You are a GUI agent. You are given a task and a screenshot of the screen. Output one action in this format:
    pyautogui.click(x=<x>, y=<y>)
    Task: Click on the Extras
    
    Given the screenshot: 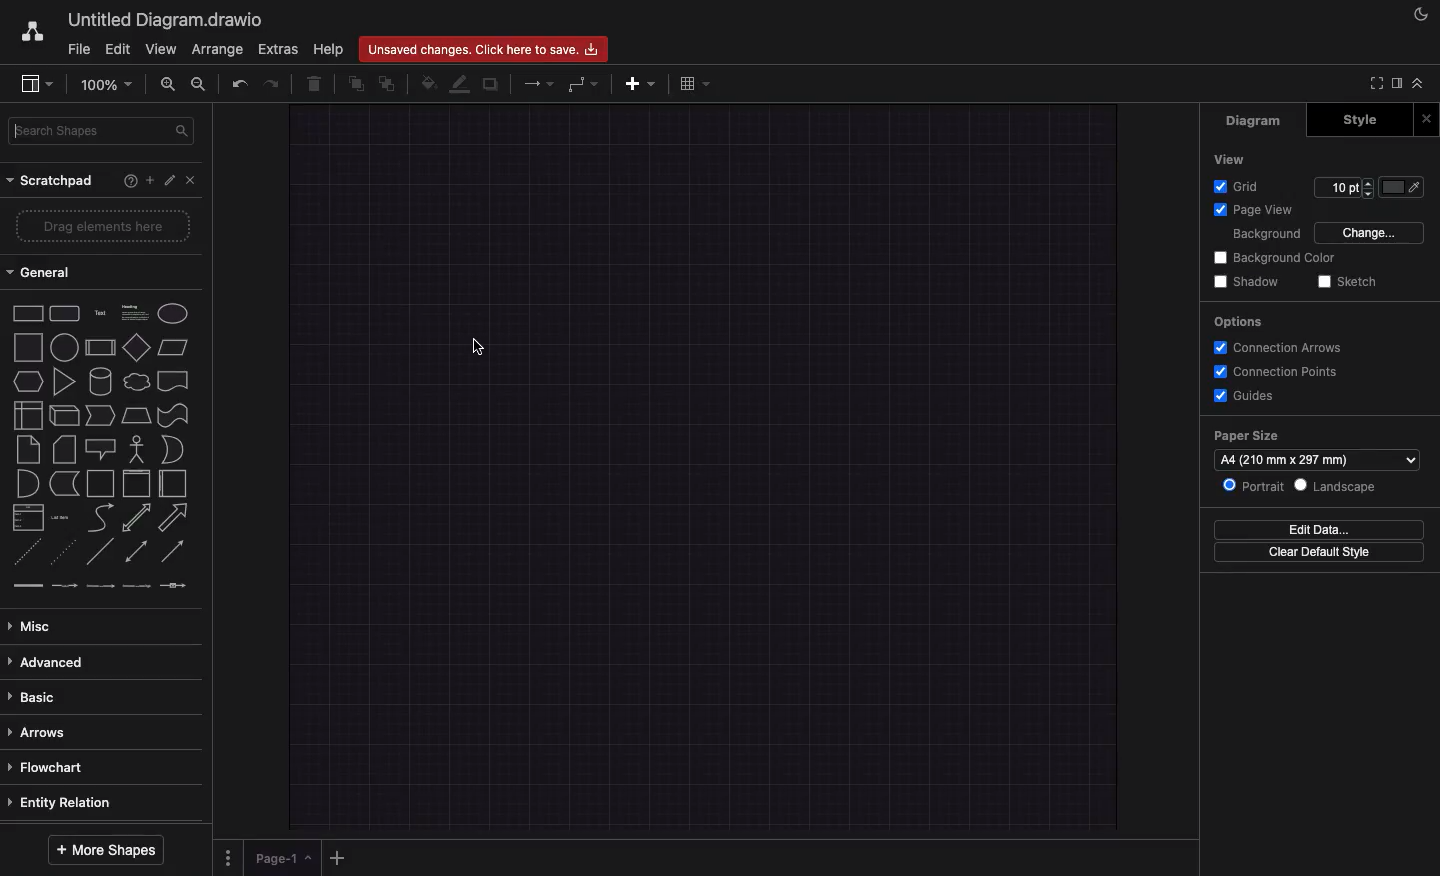 What is the action you would take?
    pyautogui.click(x=277, y=49)
    